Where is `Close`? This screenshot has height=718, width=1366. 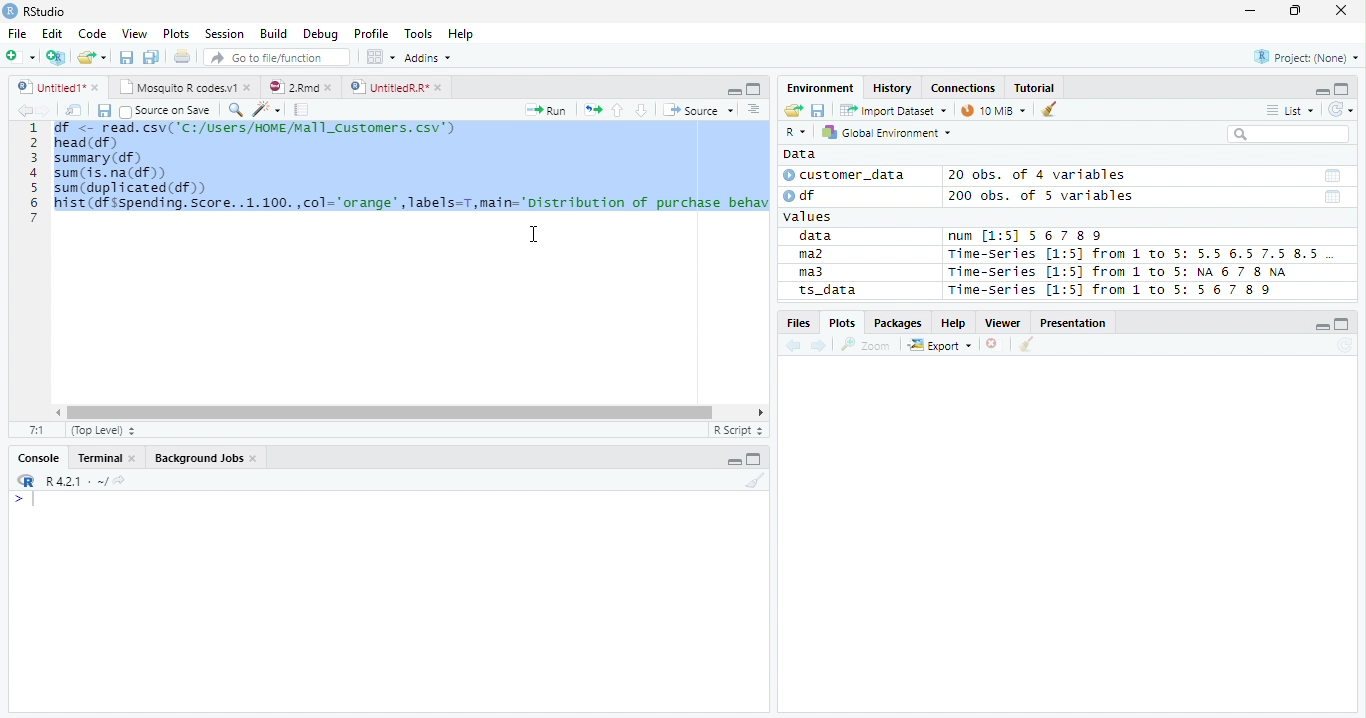 Close is located at coordinates (1340, 11).